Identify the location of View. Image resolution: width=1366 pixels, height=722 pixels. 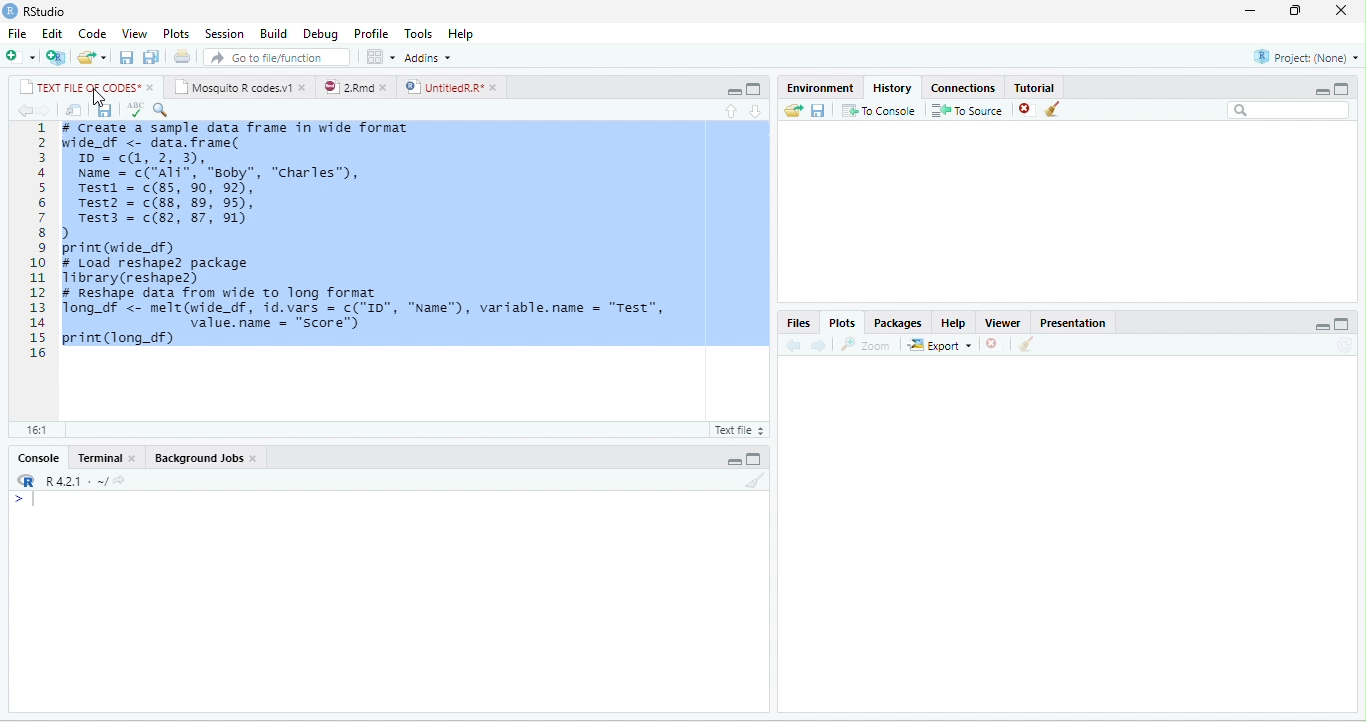
(135, 34).